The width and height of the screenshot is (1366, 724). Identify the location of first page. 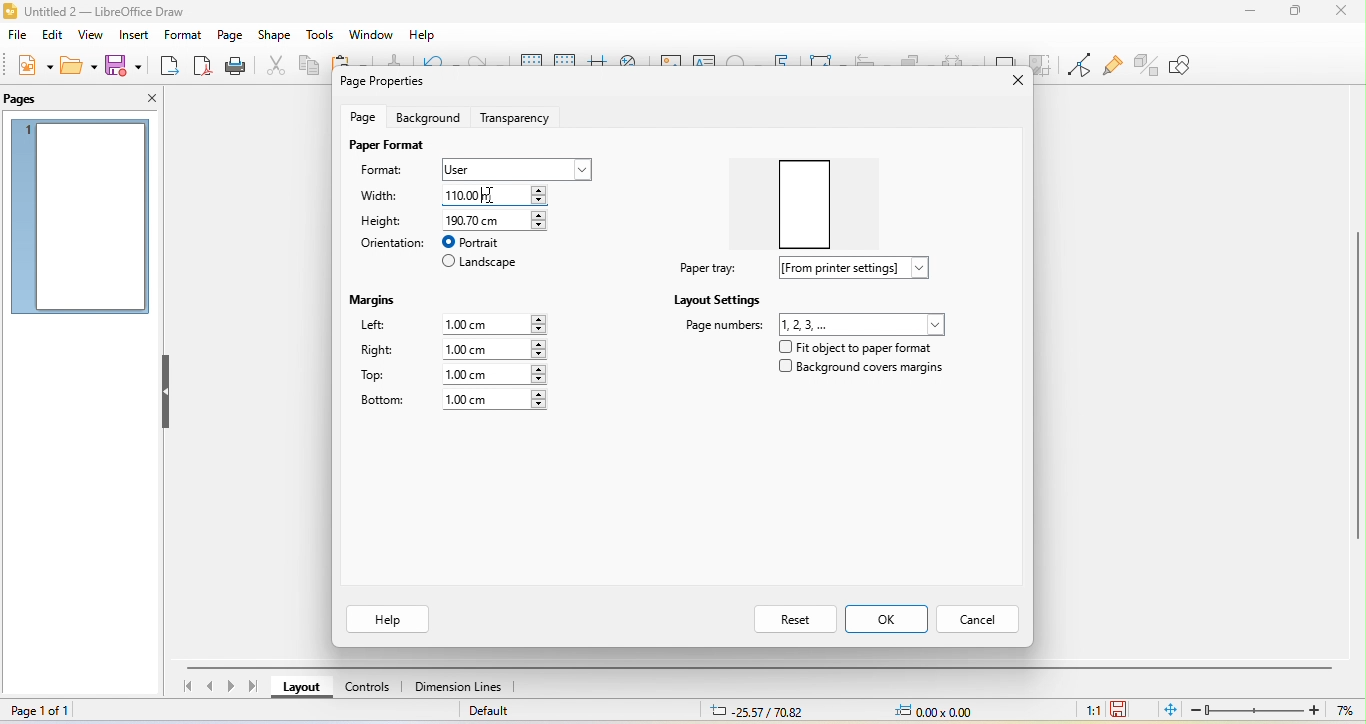
(185, 689).